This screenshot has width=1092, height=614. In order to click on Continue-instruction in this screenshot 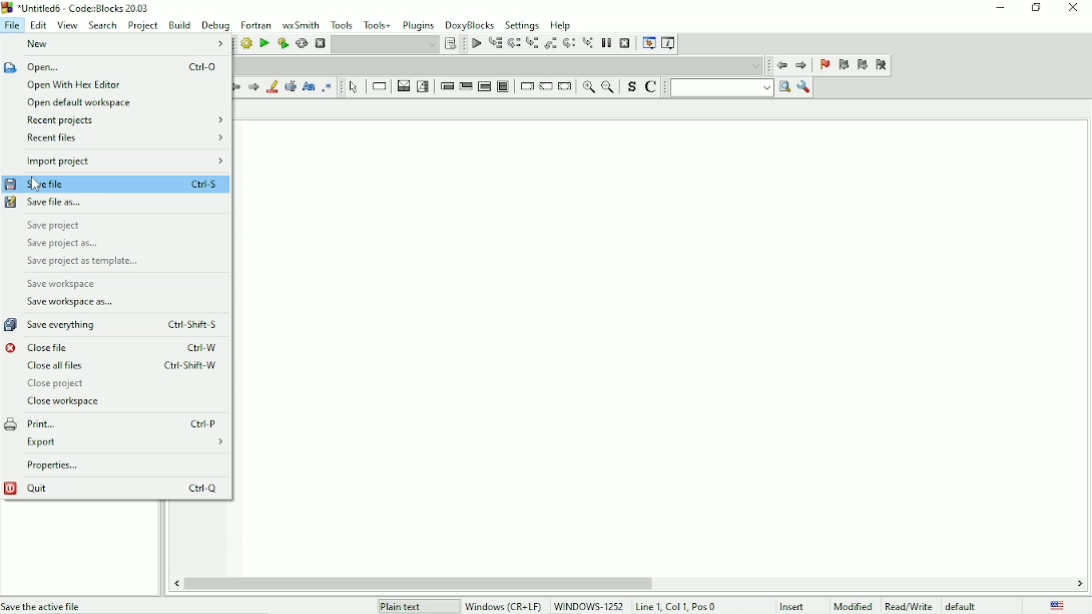, I will do `click(546, 87)`.